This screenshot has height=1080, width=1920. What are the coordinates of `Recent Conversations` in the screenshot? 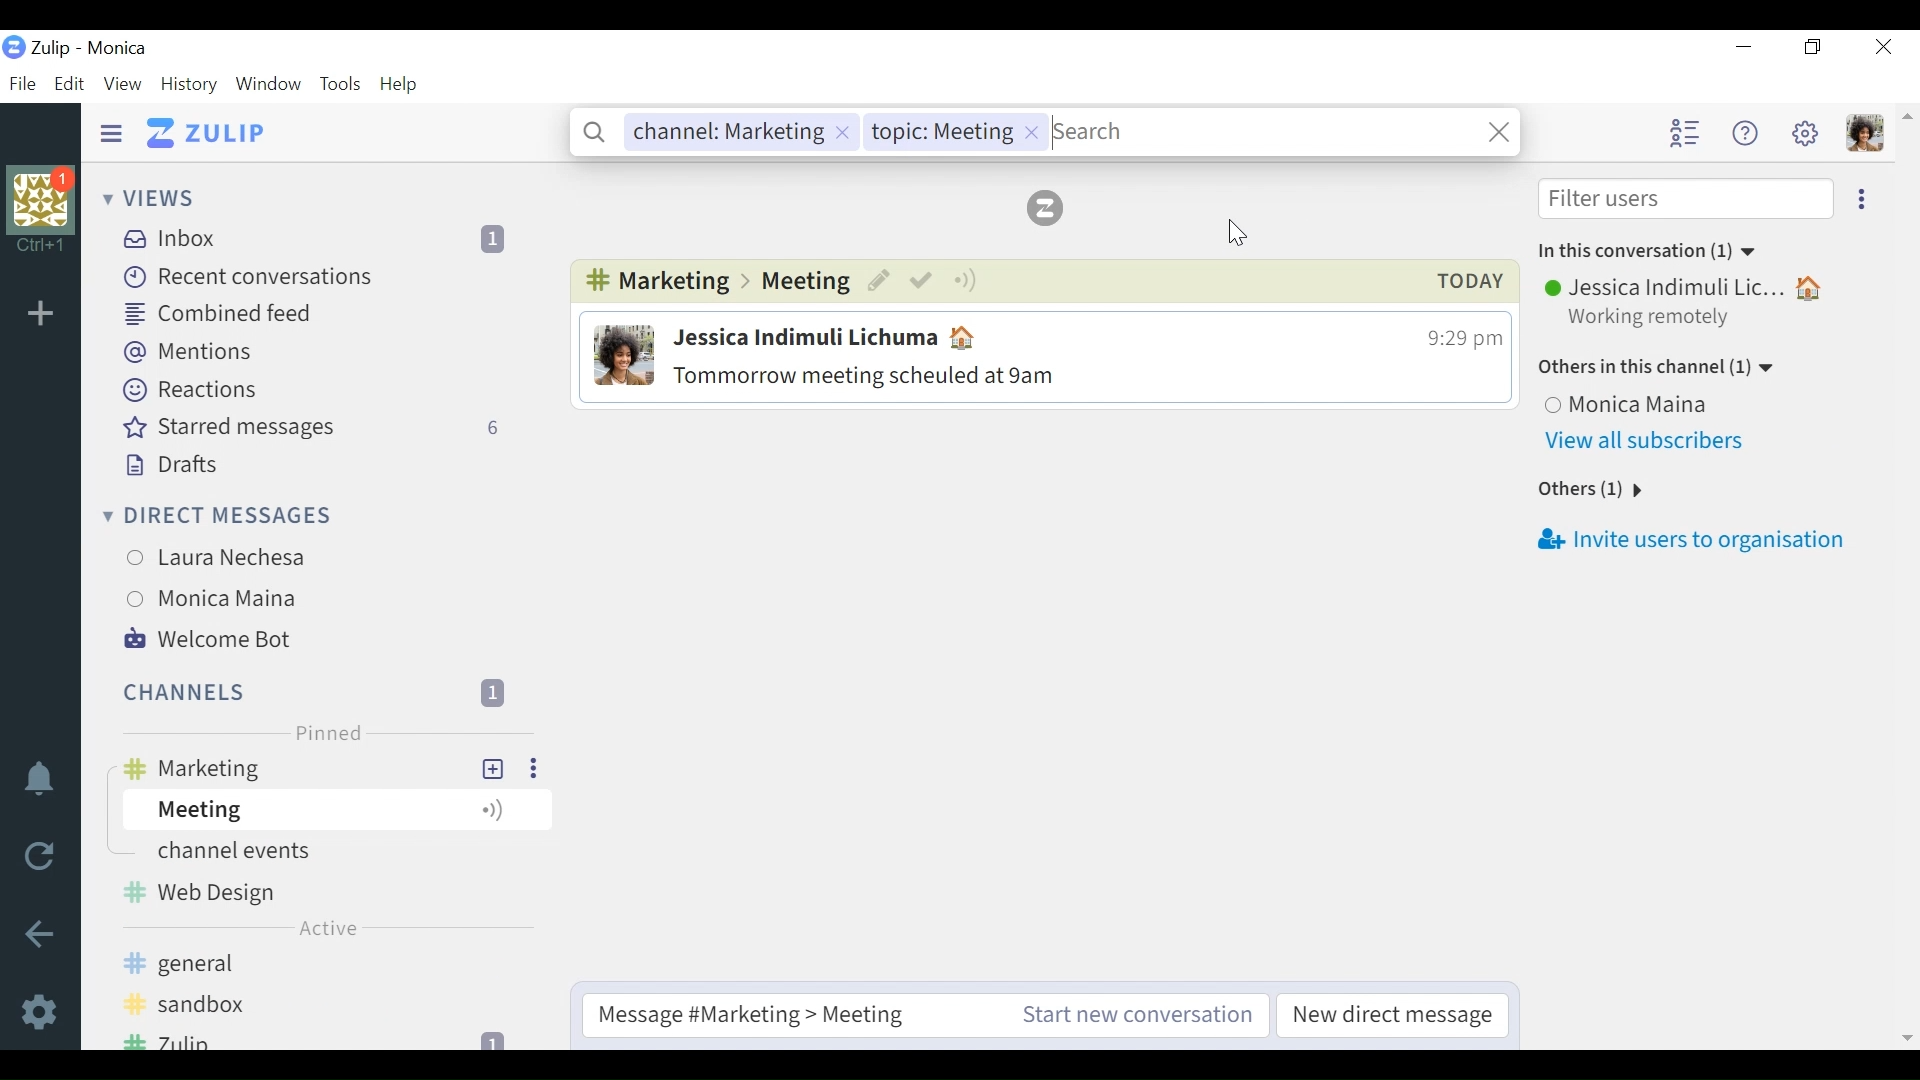 It's located at (253, 278).